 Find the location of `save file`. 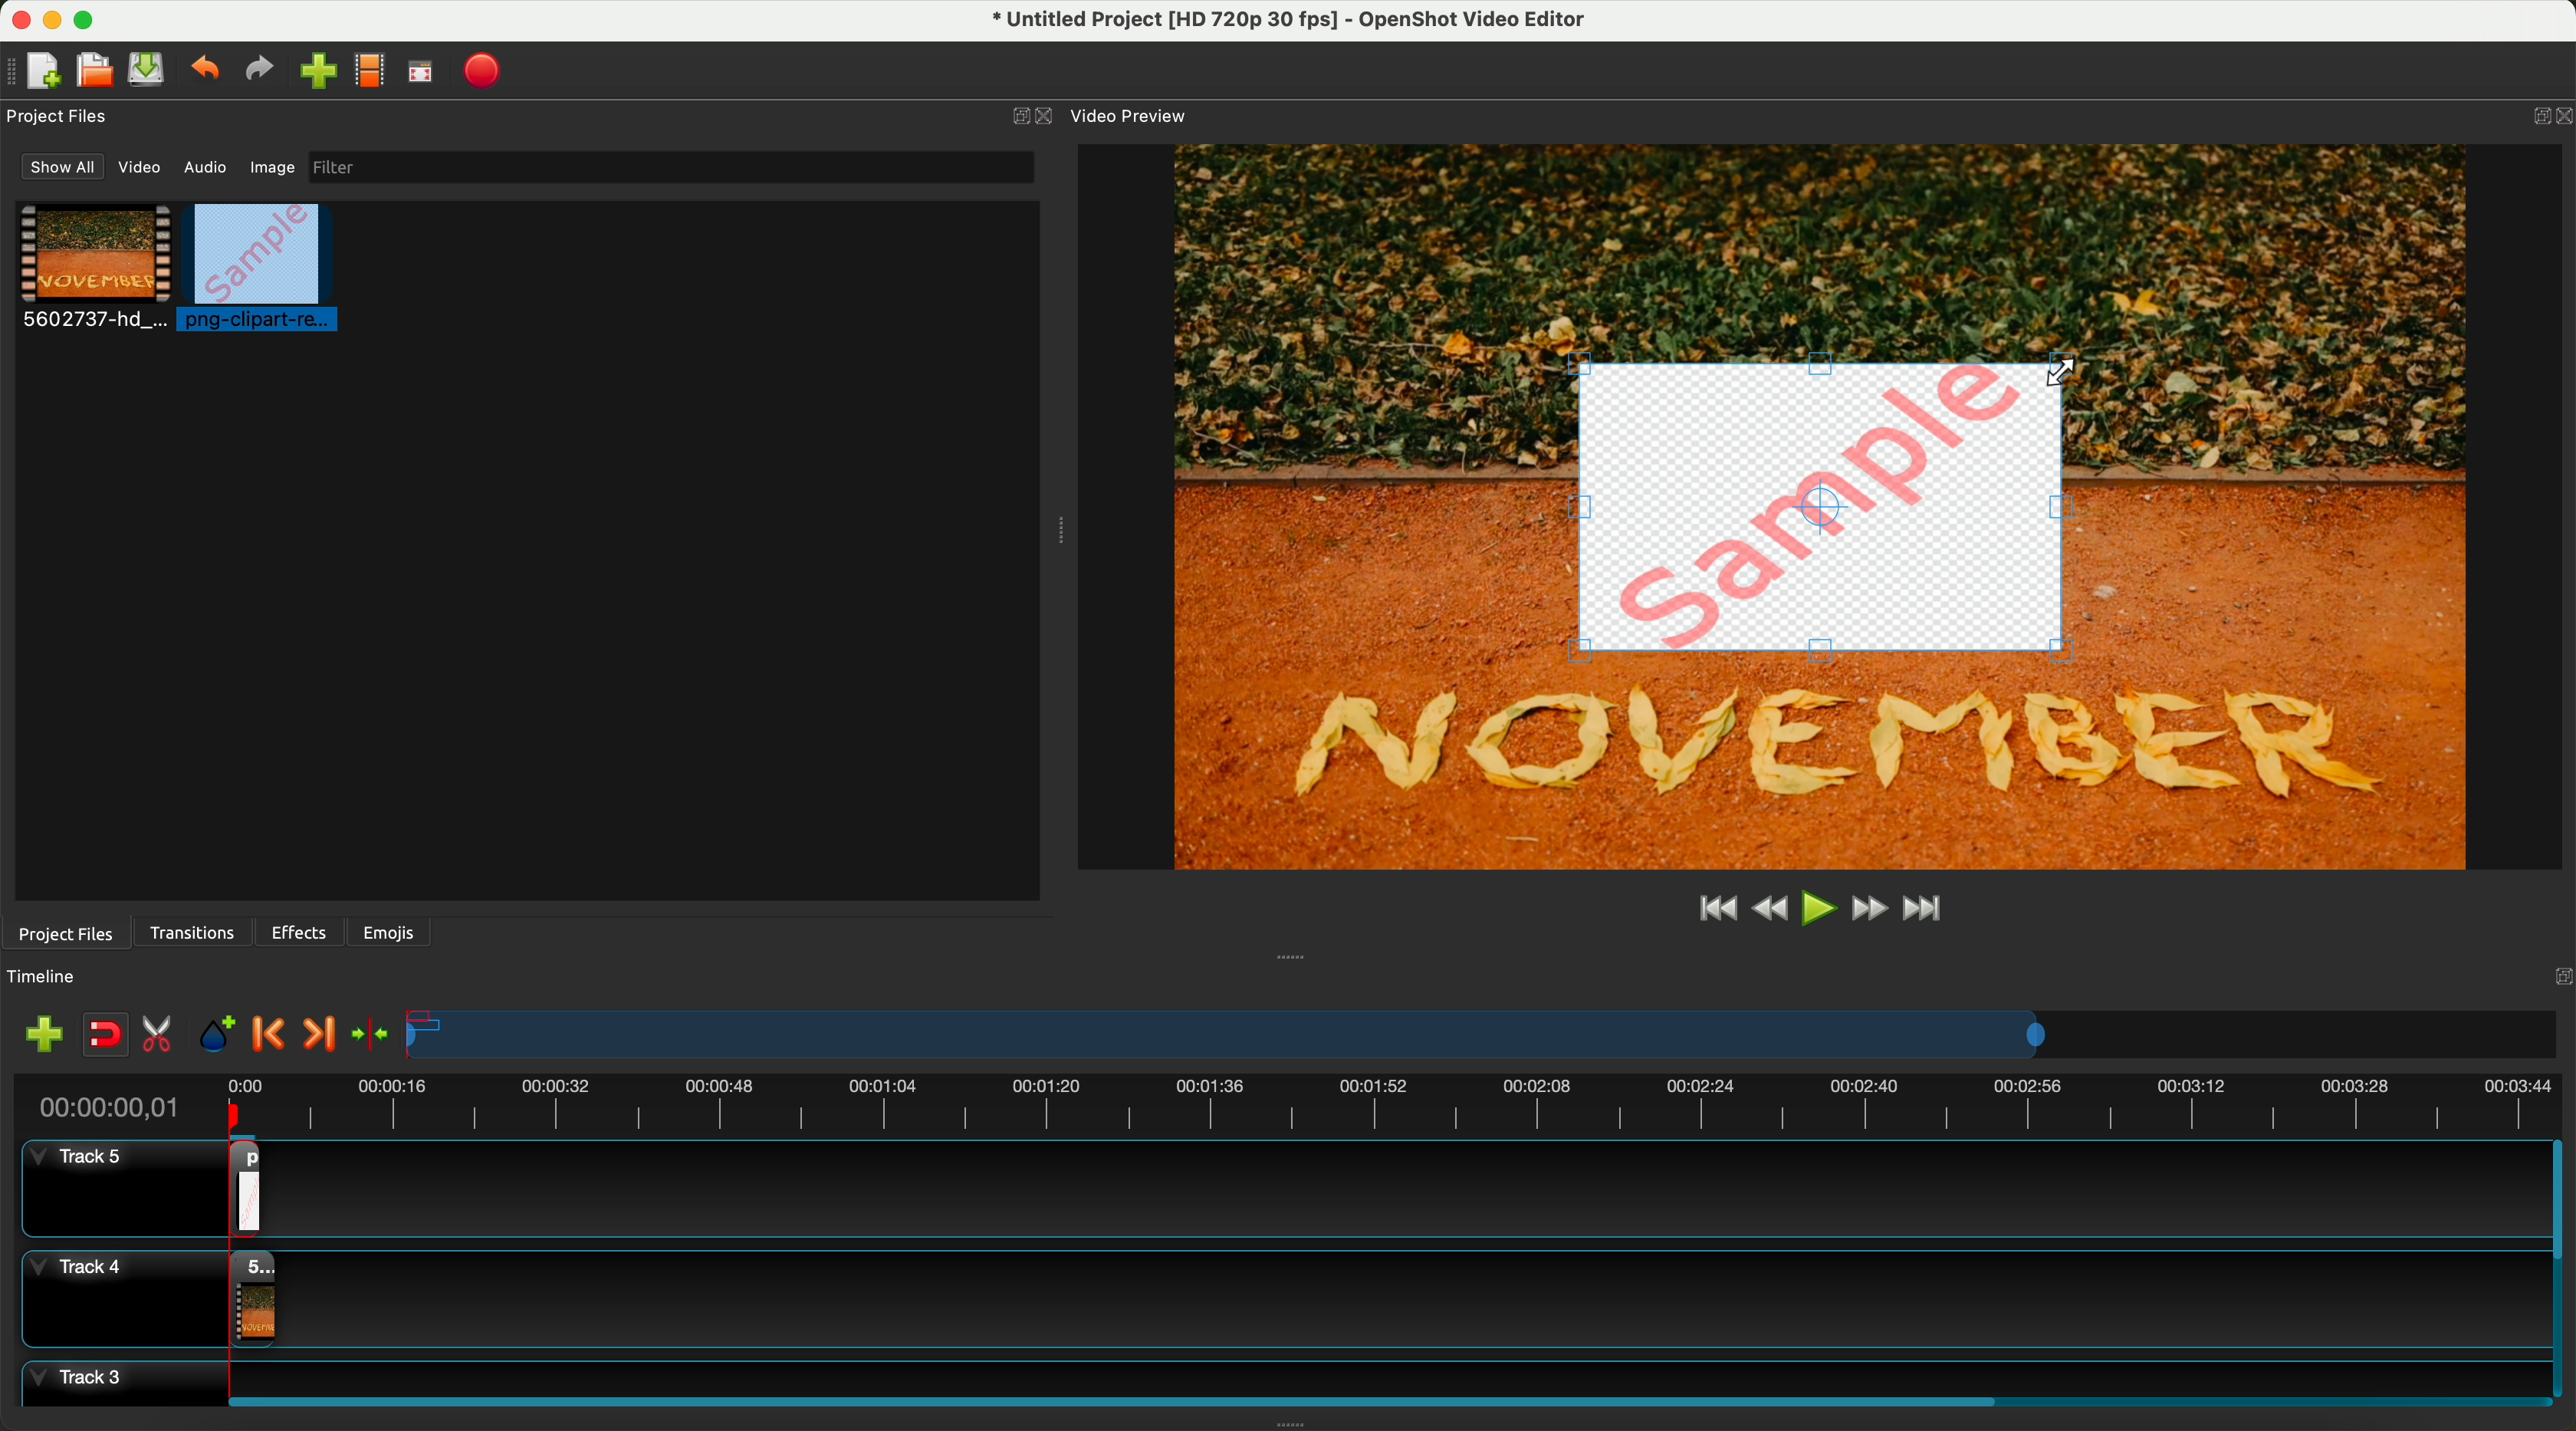

save file is located at coordinates (150, 70).